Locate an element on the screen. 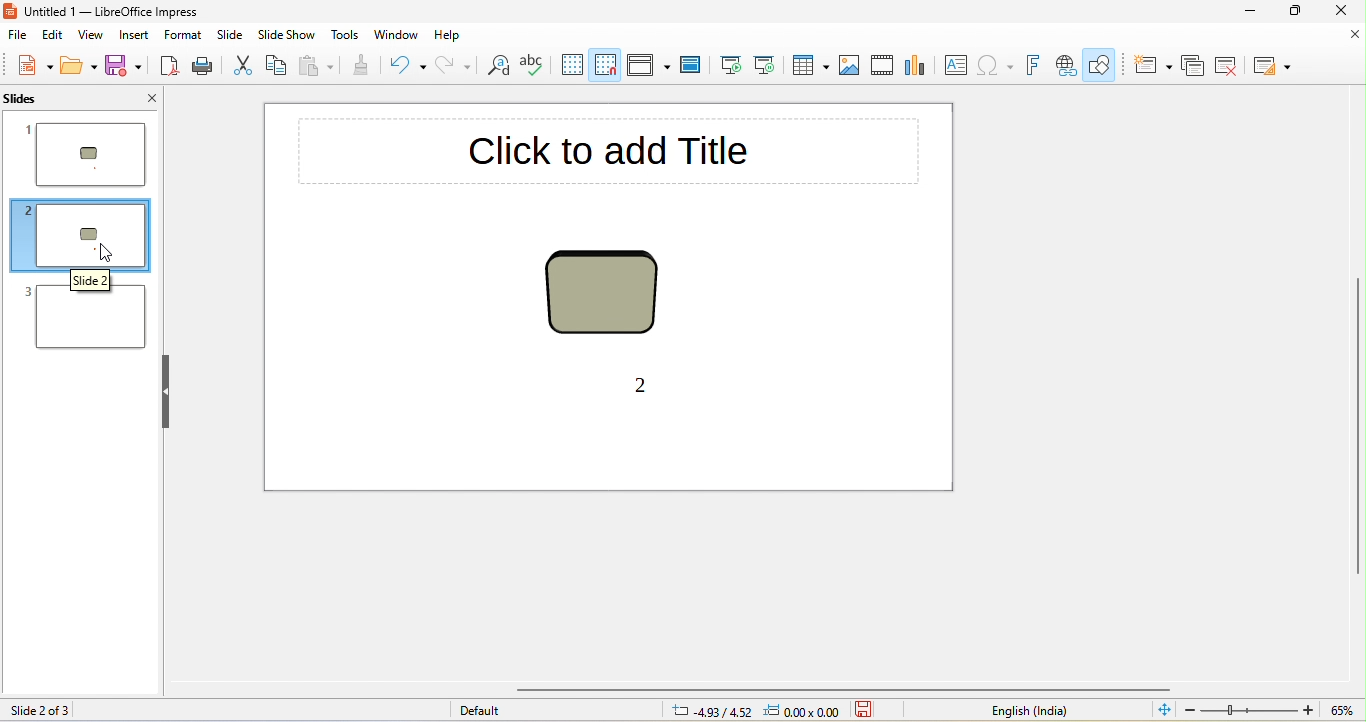  close is located at coordinates (140, 97).